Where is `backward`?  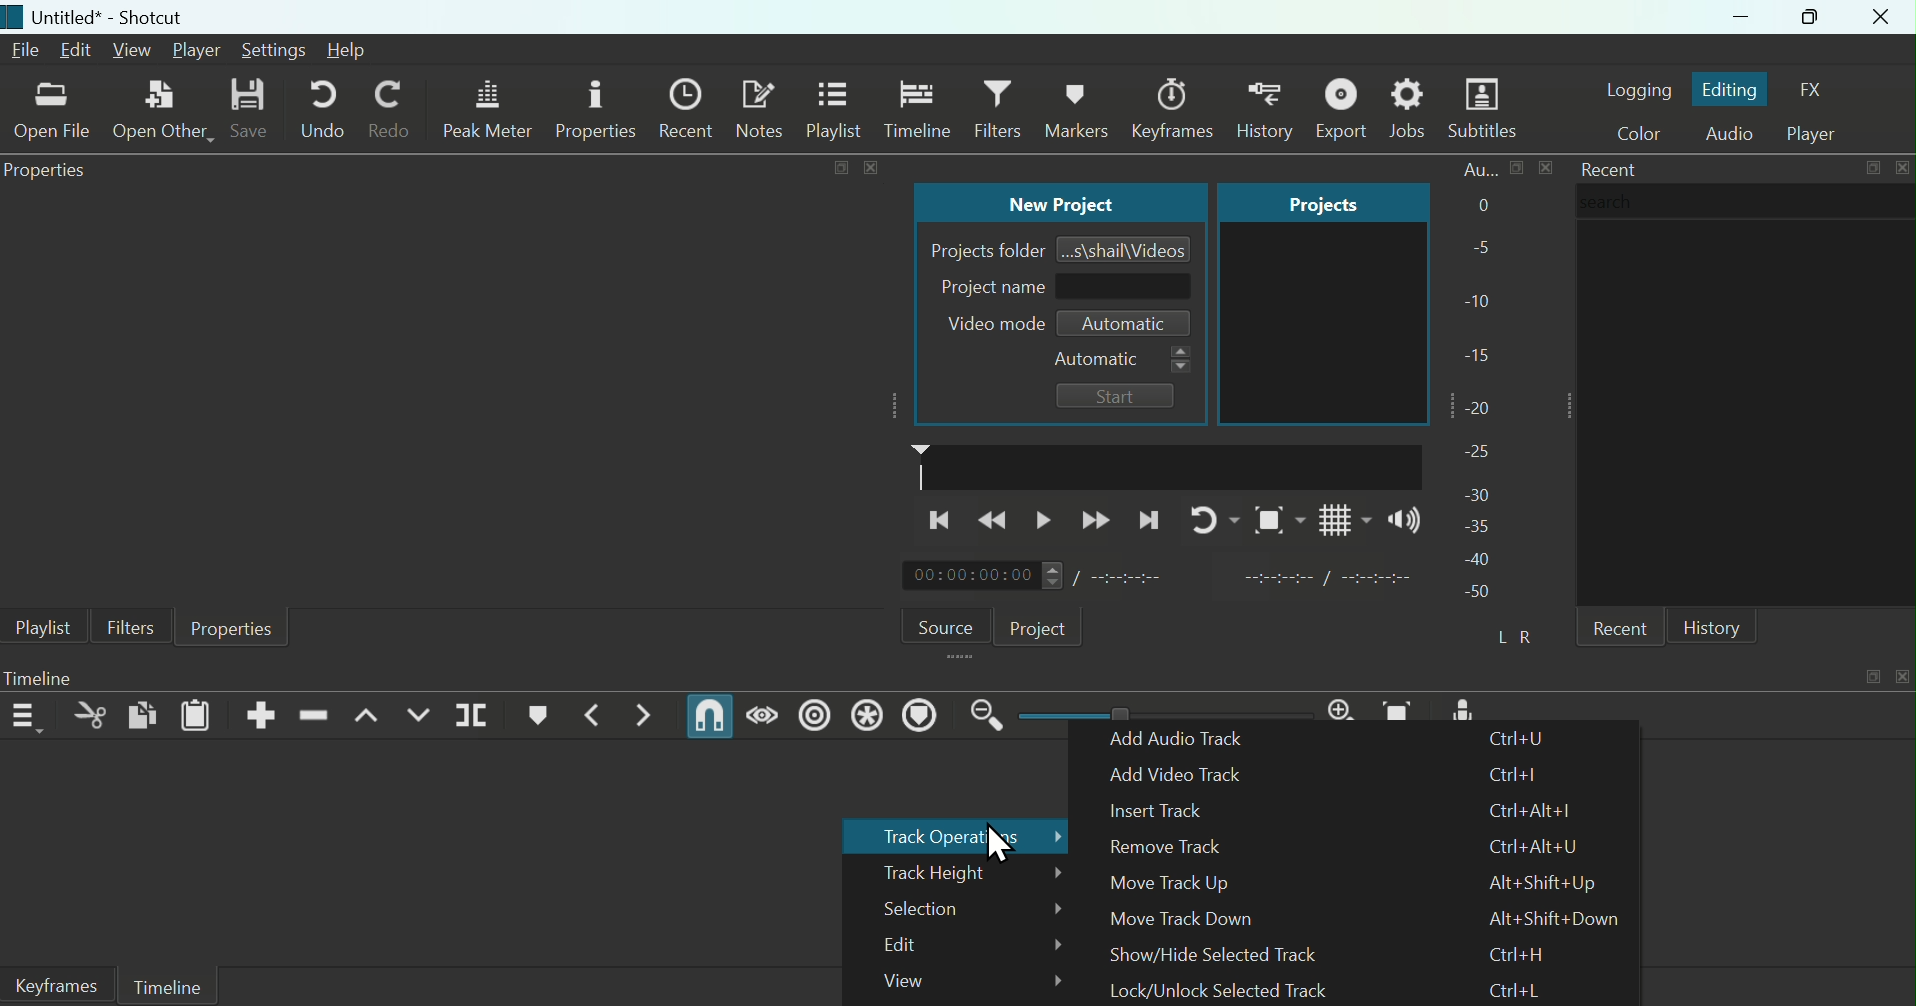 backward is located at coordinates (998, 522).